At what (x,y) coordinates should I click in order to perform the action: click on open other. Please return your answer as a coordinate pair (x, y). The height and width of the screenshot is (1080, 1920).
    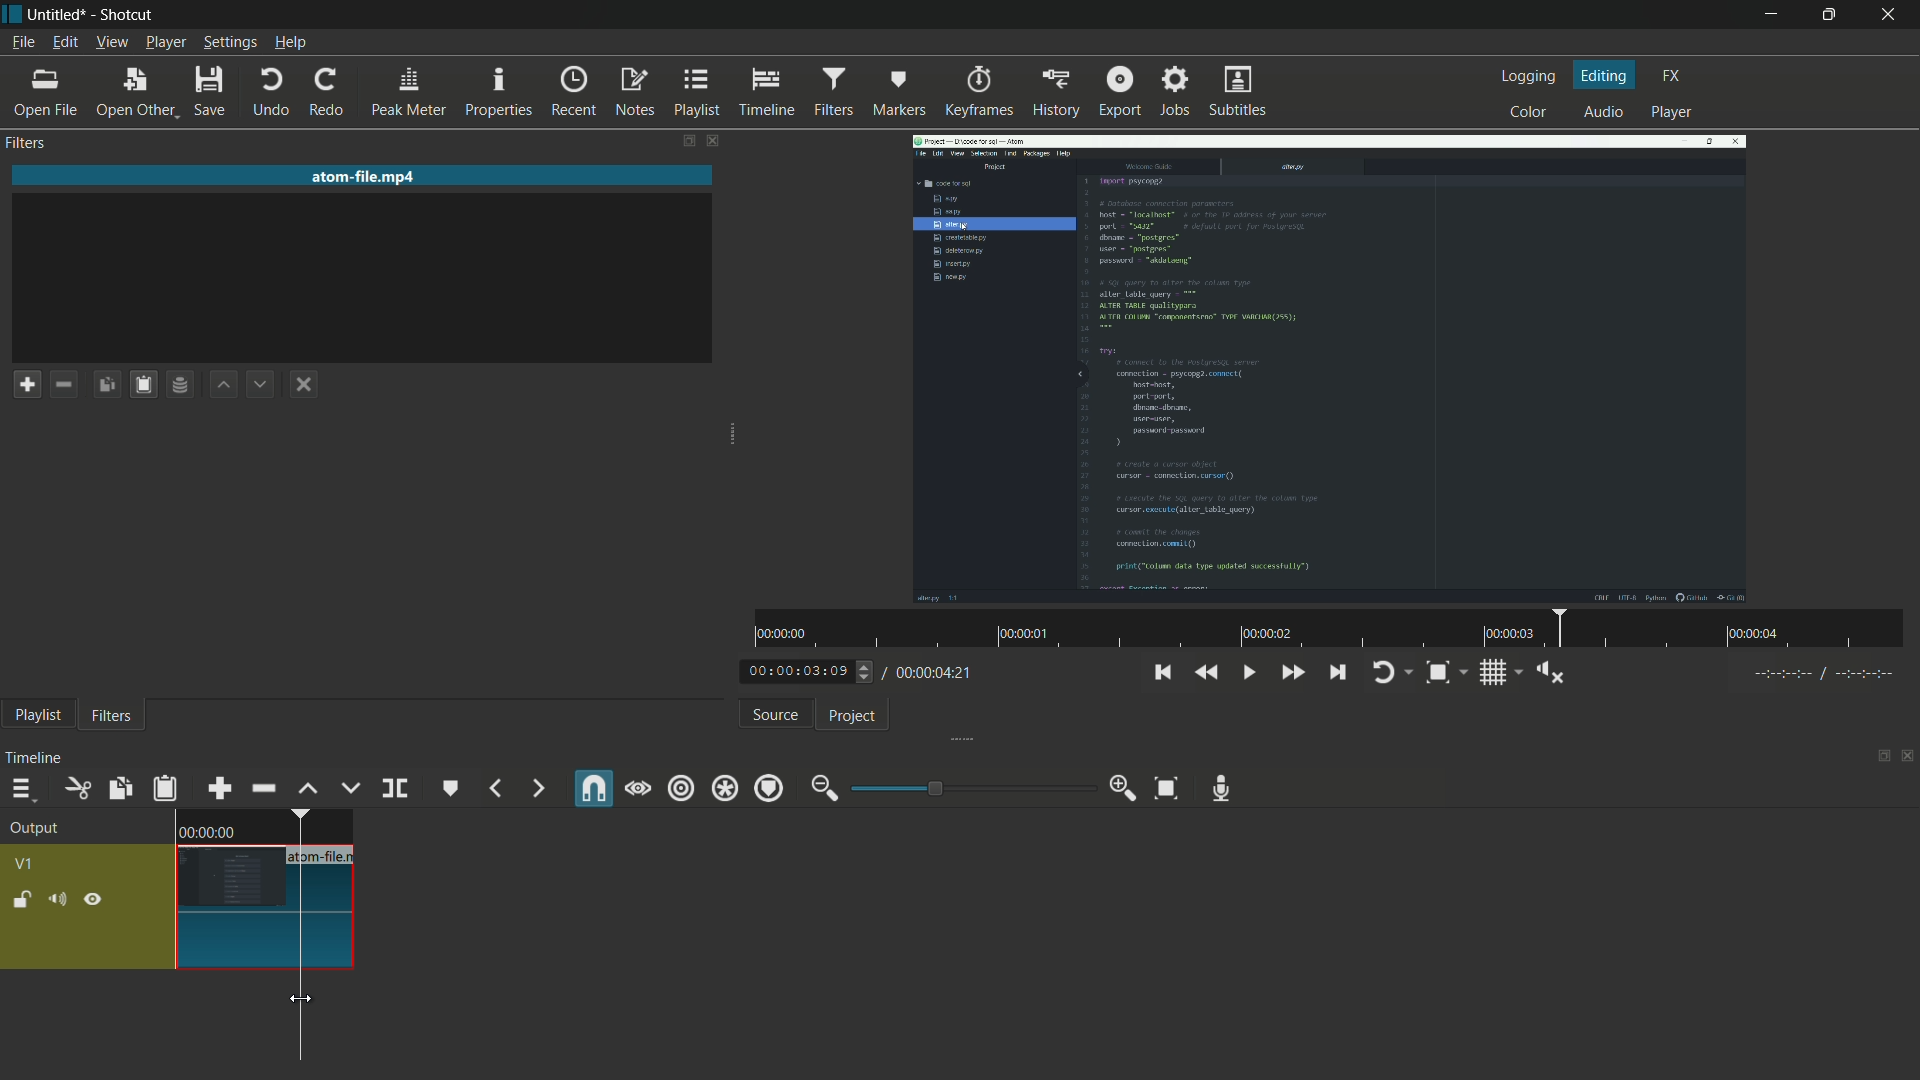
    Looking at the image, I should click on (134, 93).